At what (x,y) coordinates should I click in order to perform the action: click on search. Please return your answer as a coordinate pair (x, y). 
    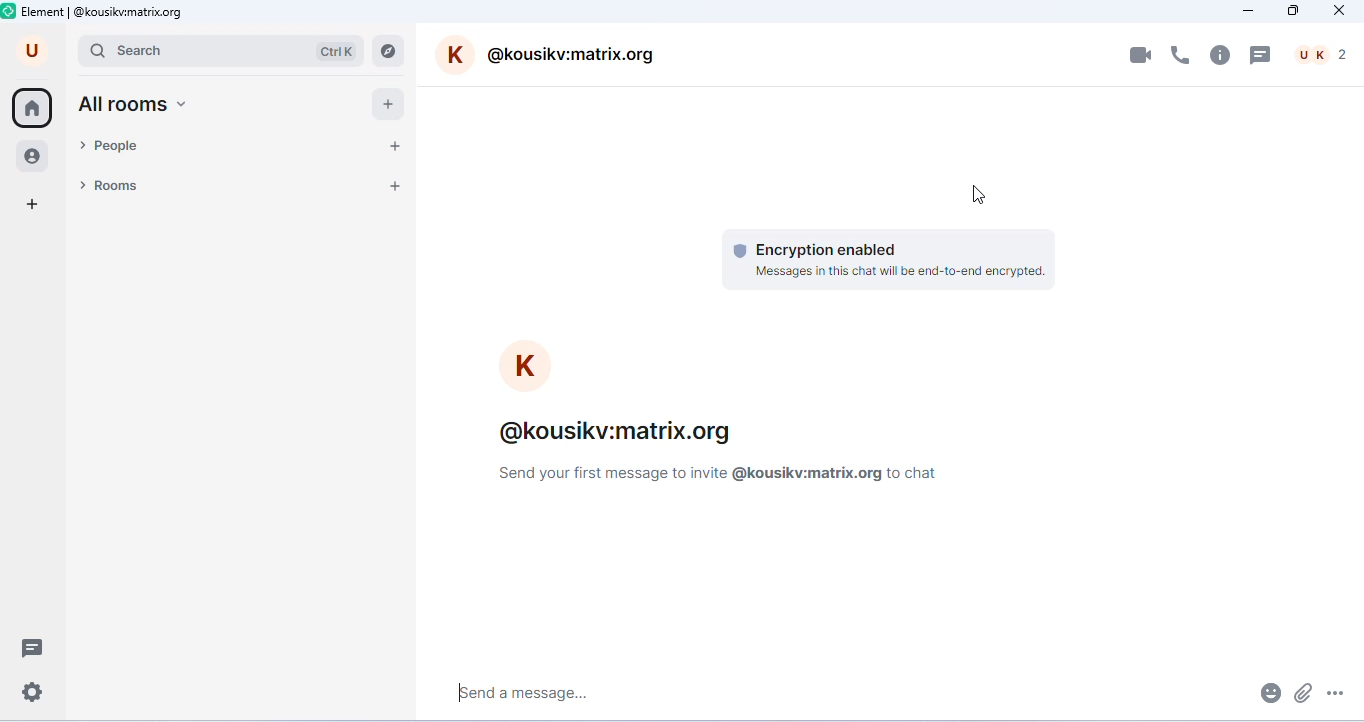
    Looking at the image, I should click on (188, 51).